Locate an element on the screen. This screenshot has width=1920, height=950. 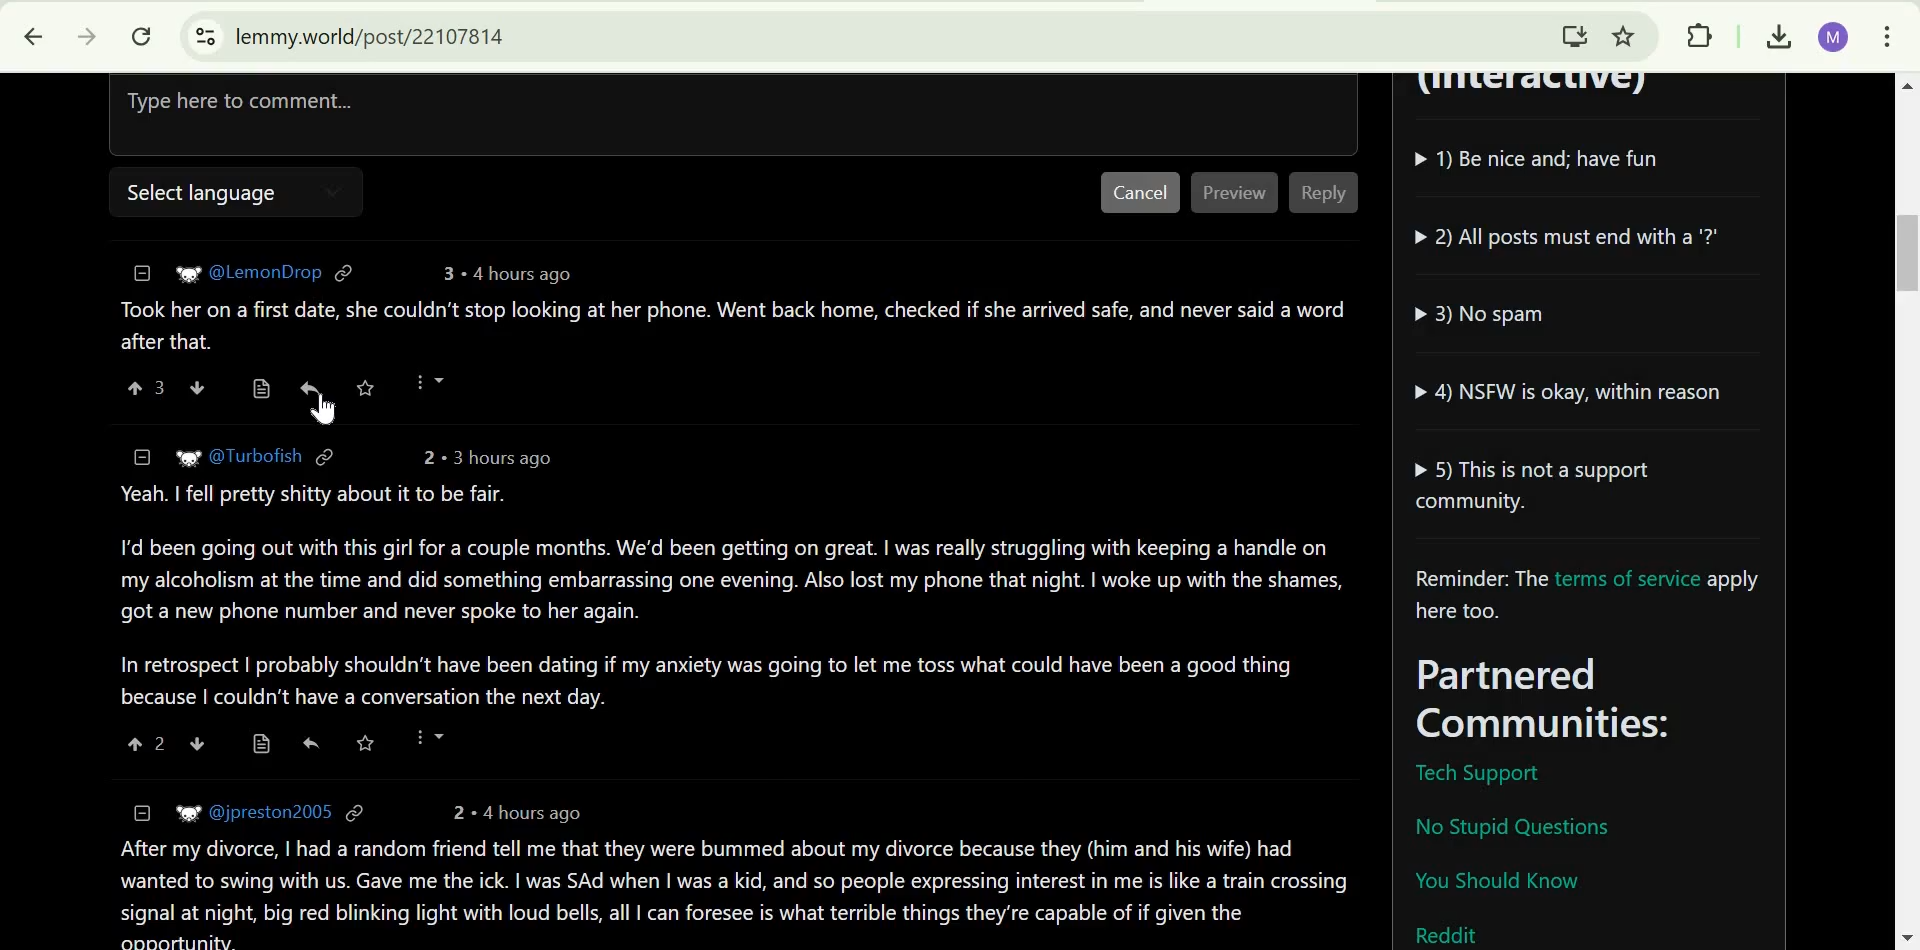
reply is located at coordinates (312, 742).